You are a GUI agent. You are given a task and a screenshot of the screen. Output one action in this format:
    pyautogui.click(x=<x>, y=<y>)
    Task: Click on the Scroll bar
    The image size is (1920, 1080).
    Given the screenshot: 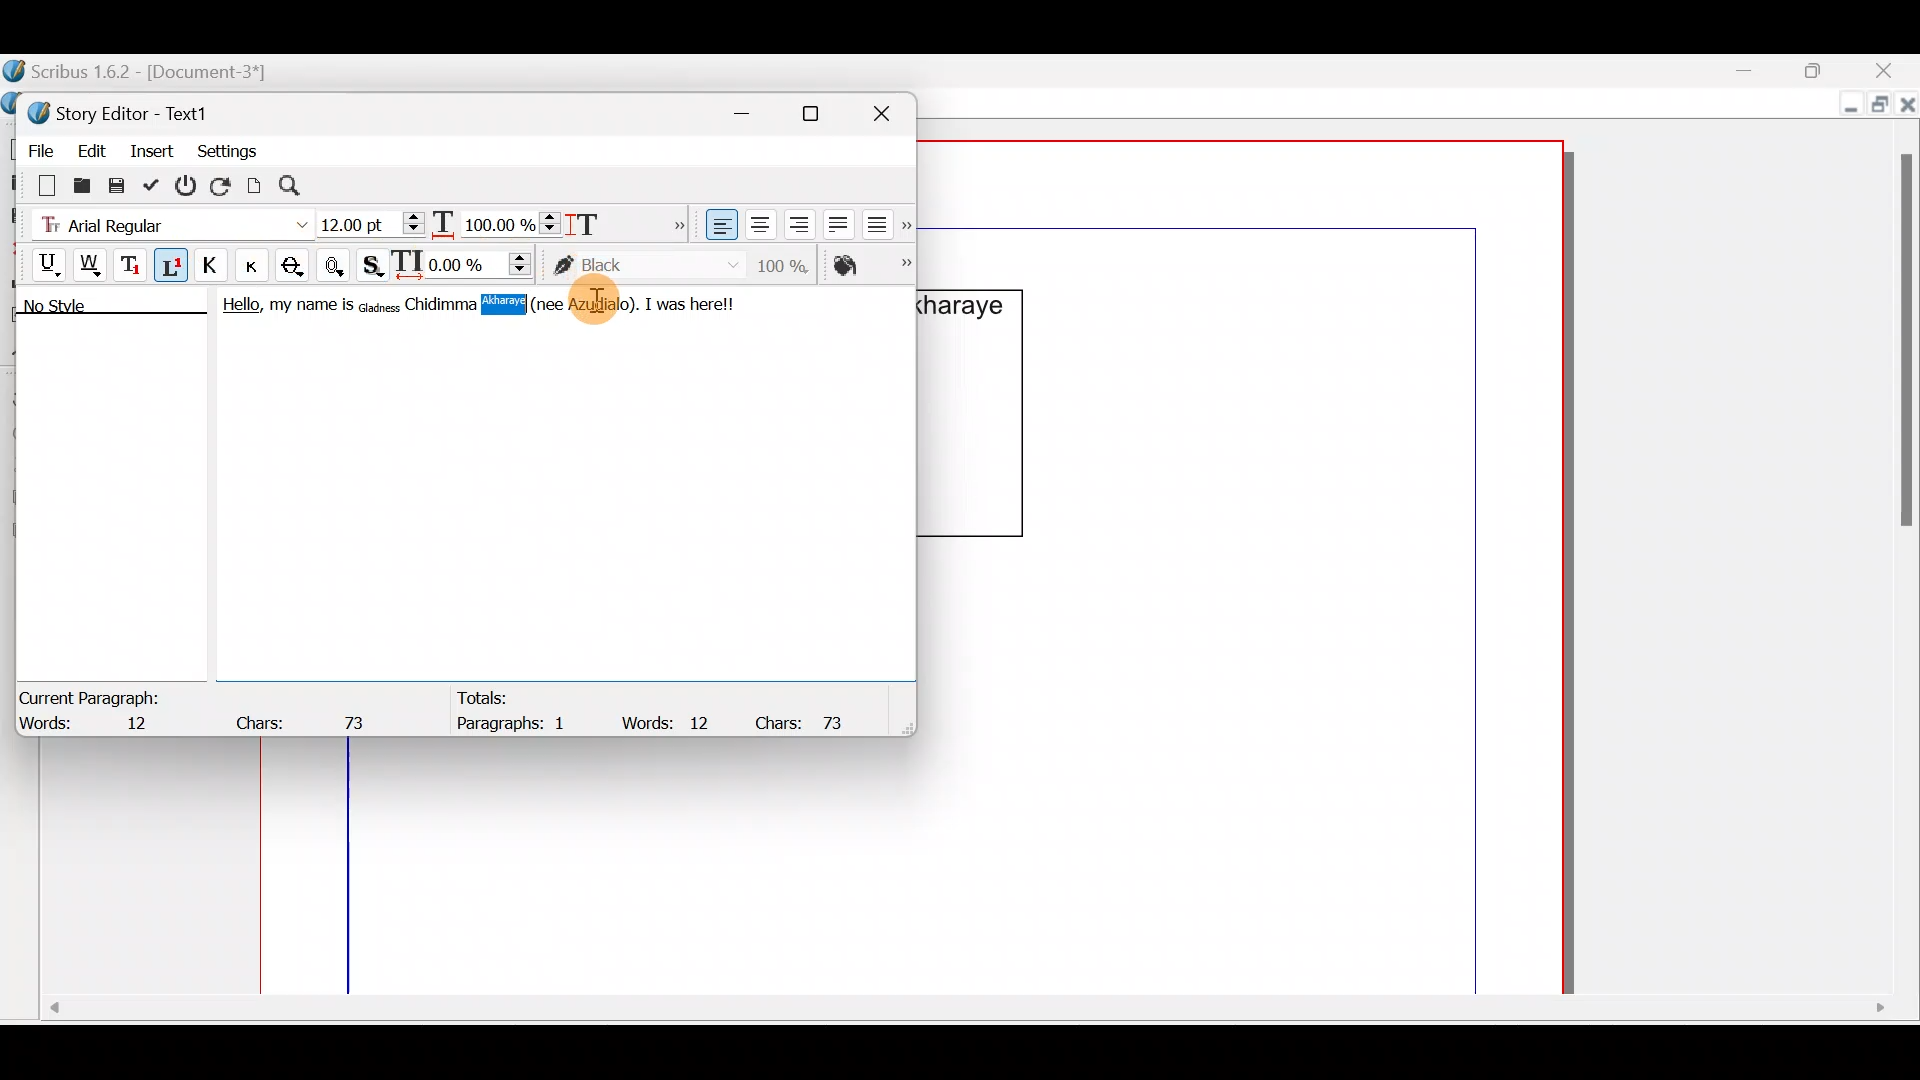 What is the action you would take?
    pyautogui.click(x=962, y=1015)
    